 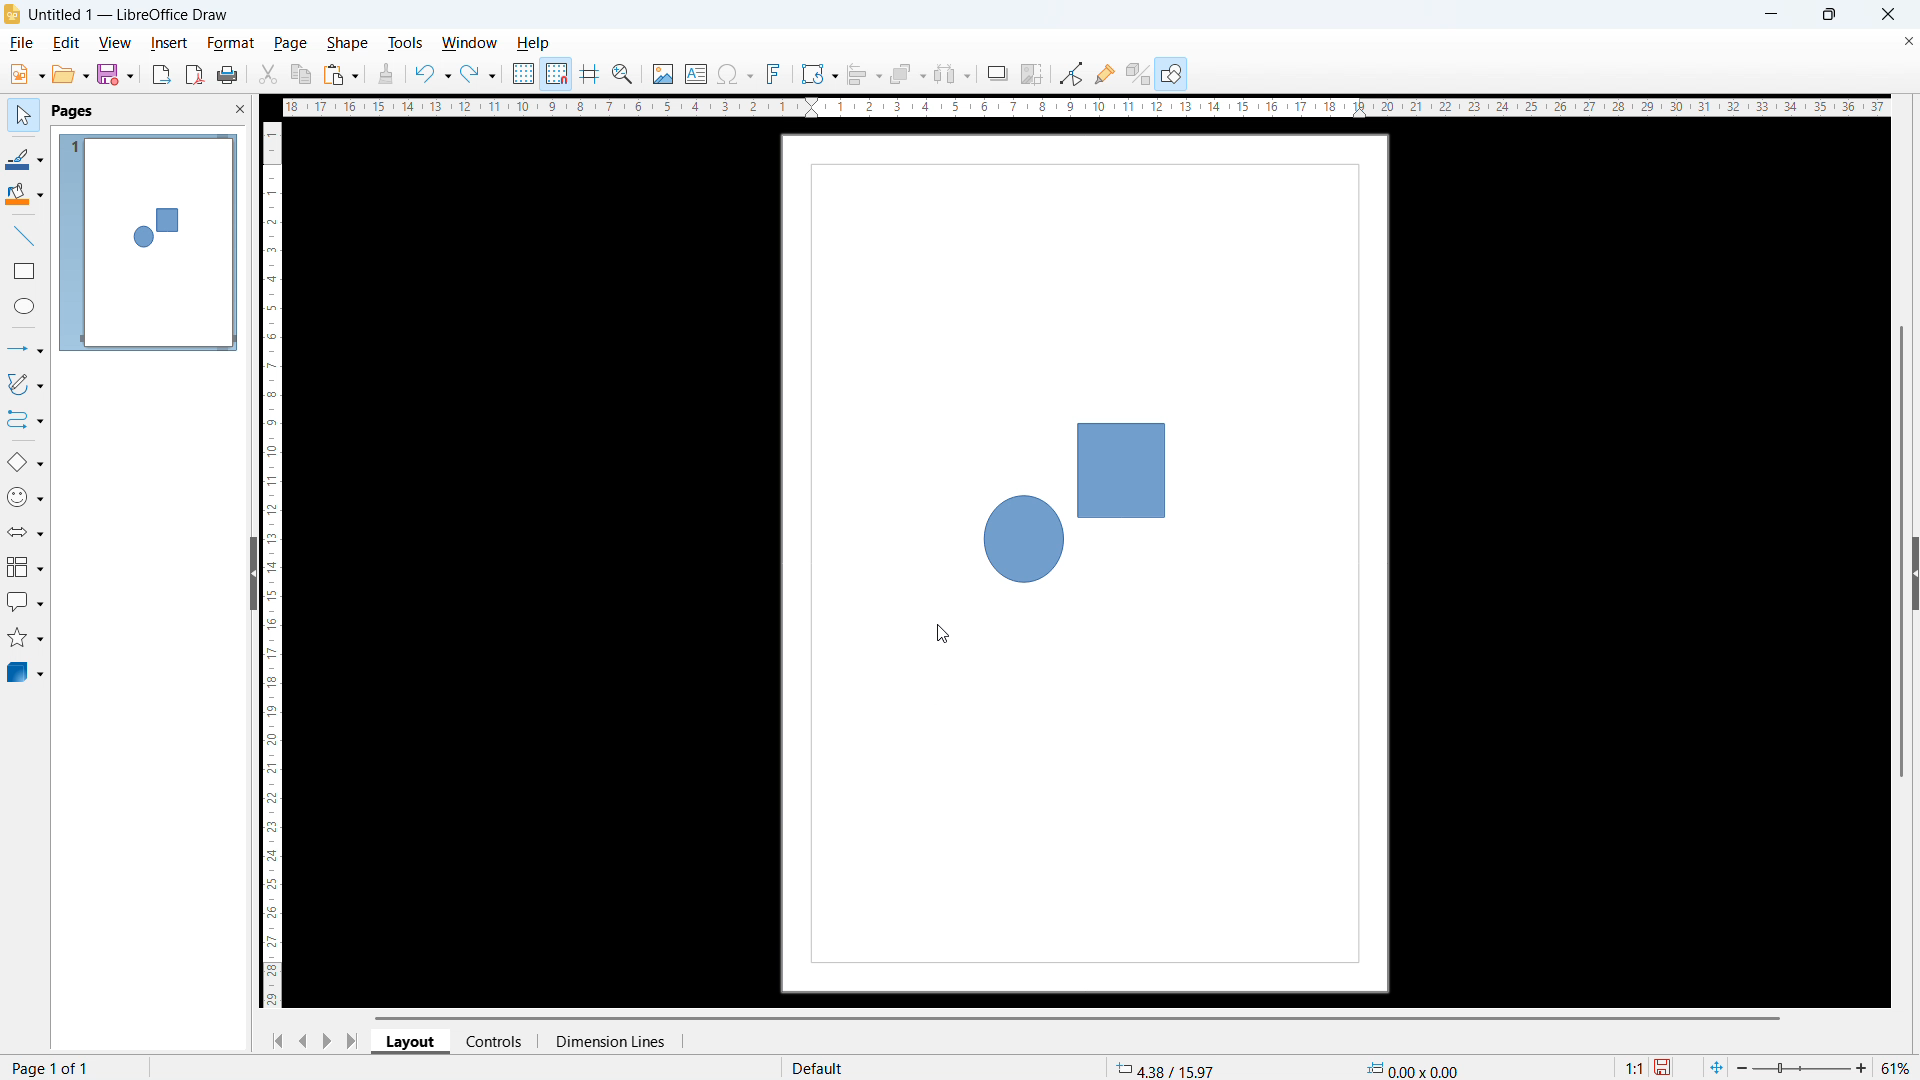 I want to click on horizontal scrollbar, so click(x=1072, y=1018).